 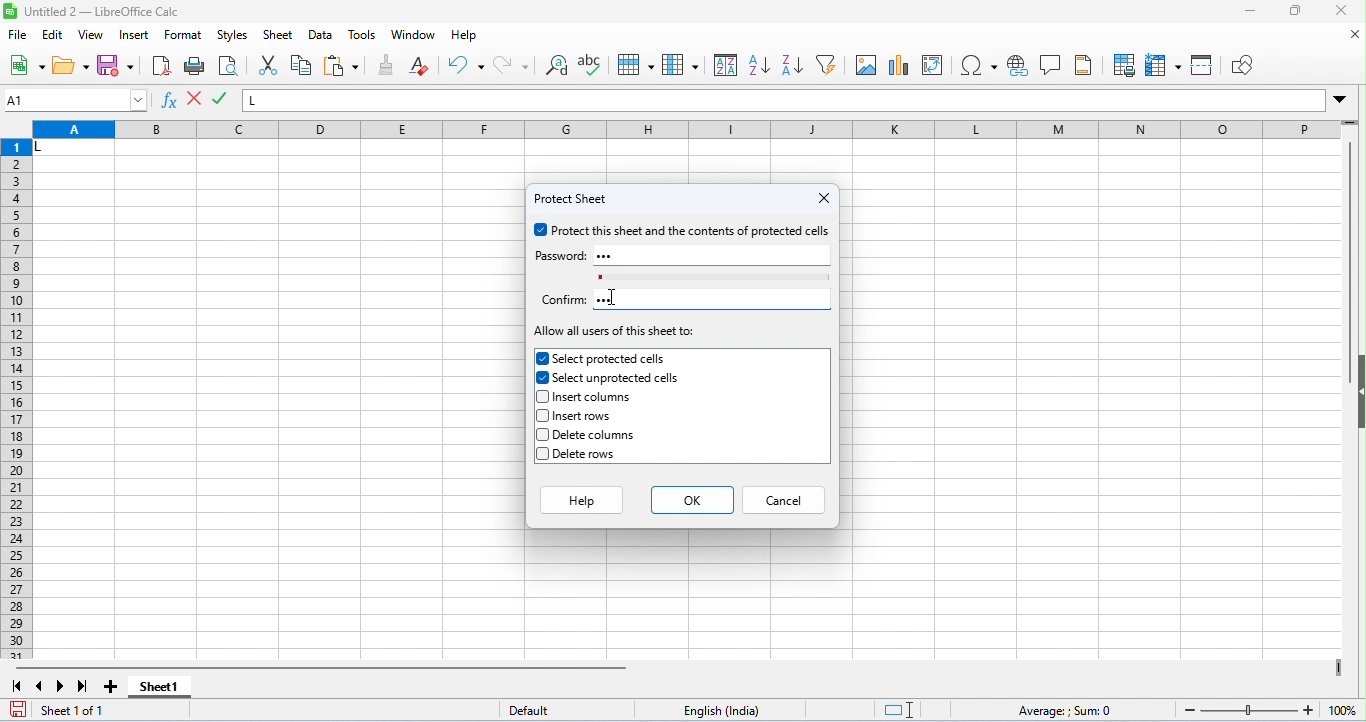 I want to click on ok, so click(x=692, y=498).